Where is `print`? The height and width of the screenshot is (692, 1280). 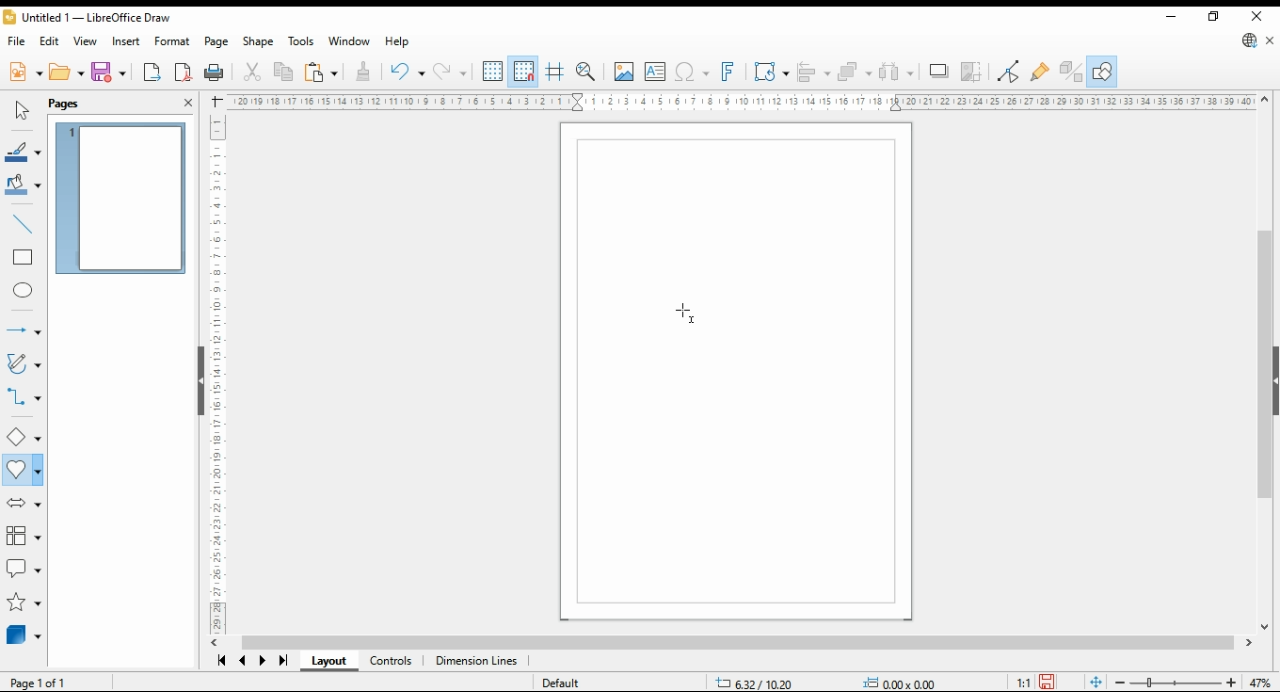 print is located at coordinates (215, 72).